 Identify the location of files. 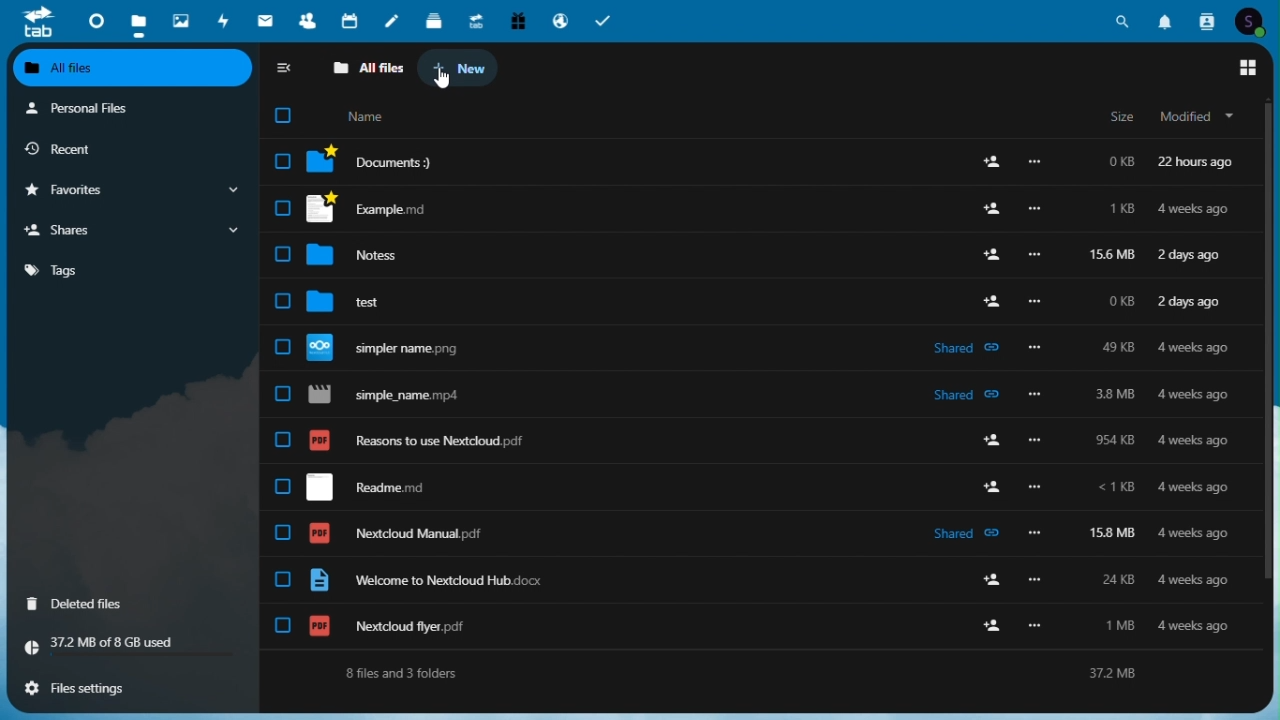
(138, 21).